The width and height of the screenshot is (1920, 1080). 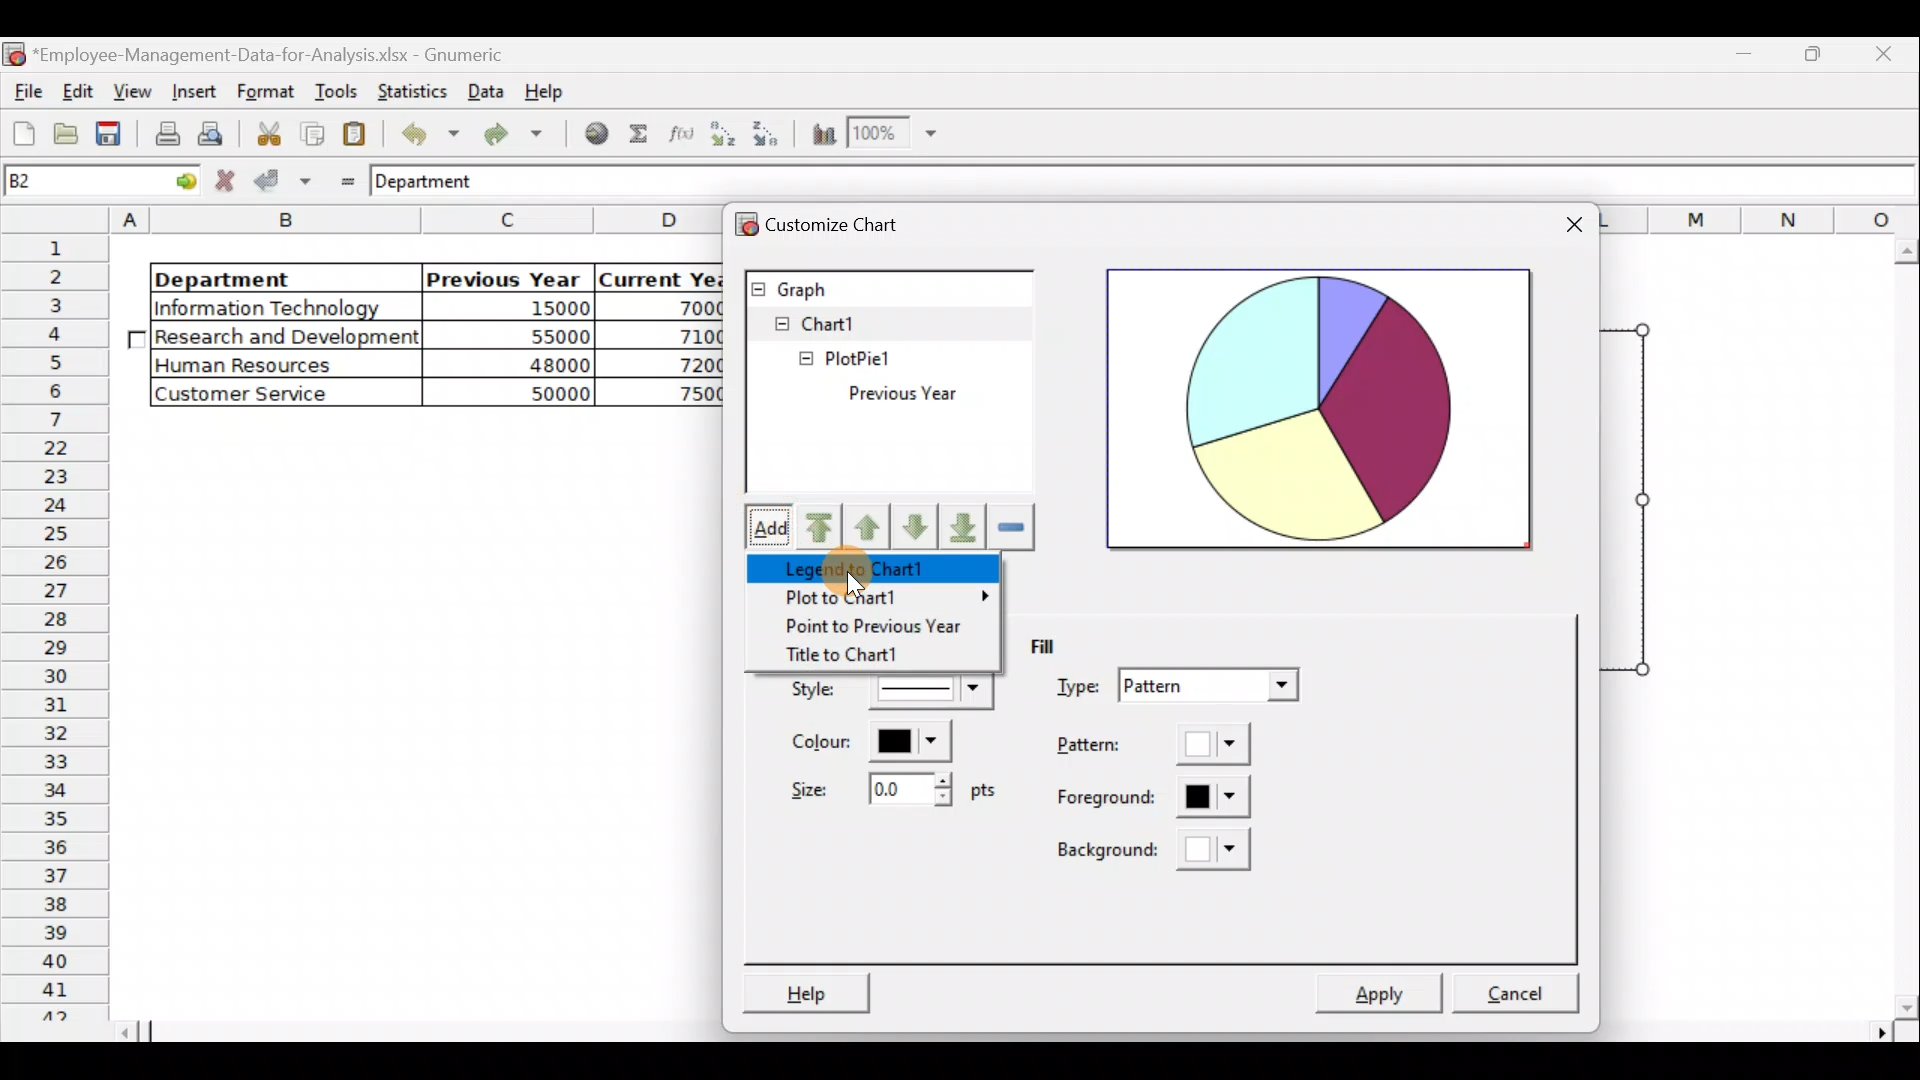 I want to click on go to, so click(x=174, y=183).